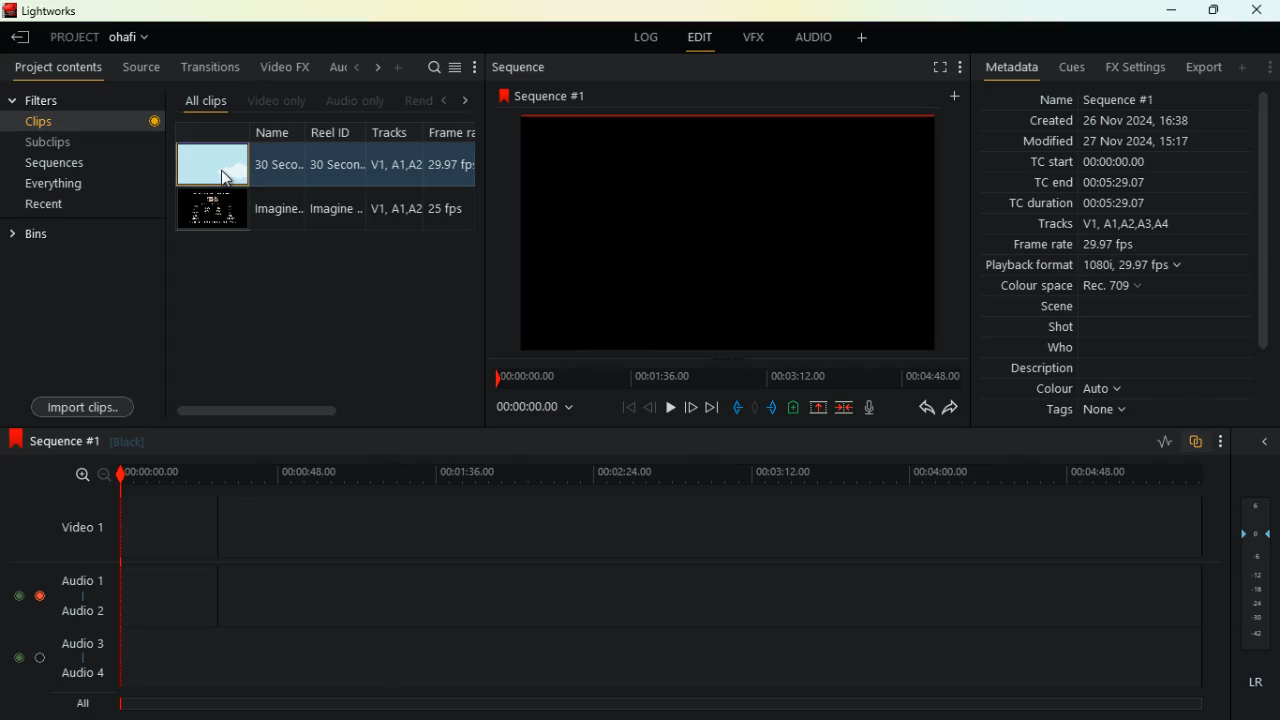  Describe the element at coordinates (57, 99) in the screenshot. I see `filters` at that location.